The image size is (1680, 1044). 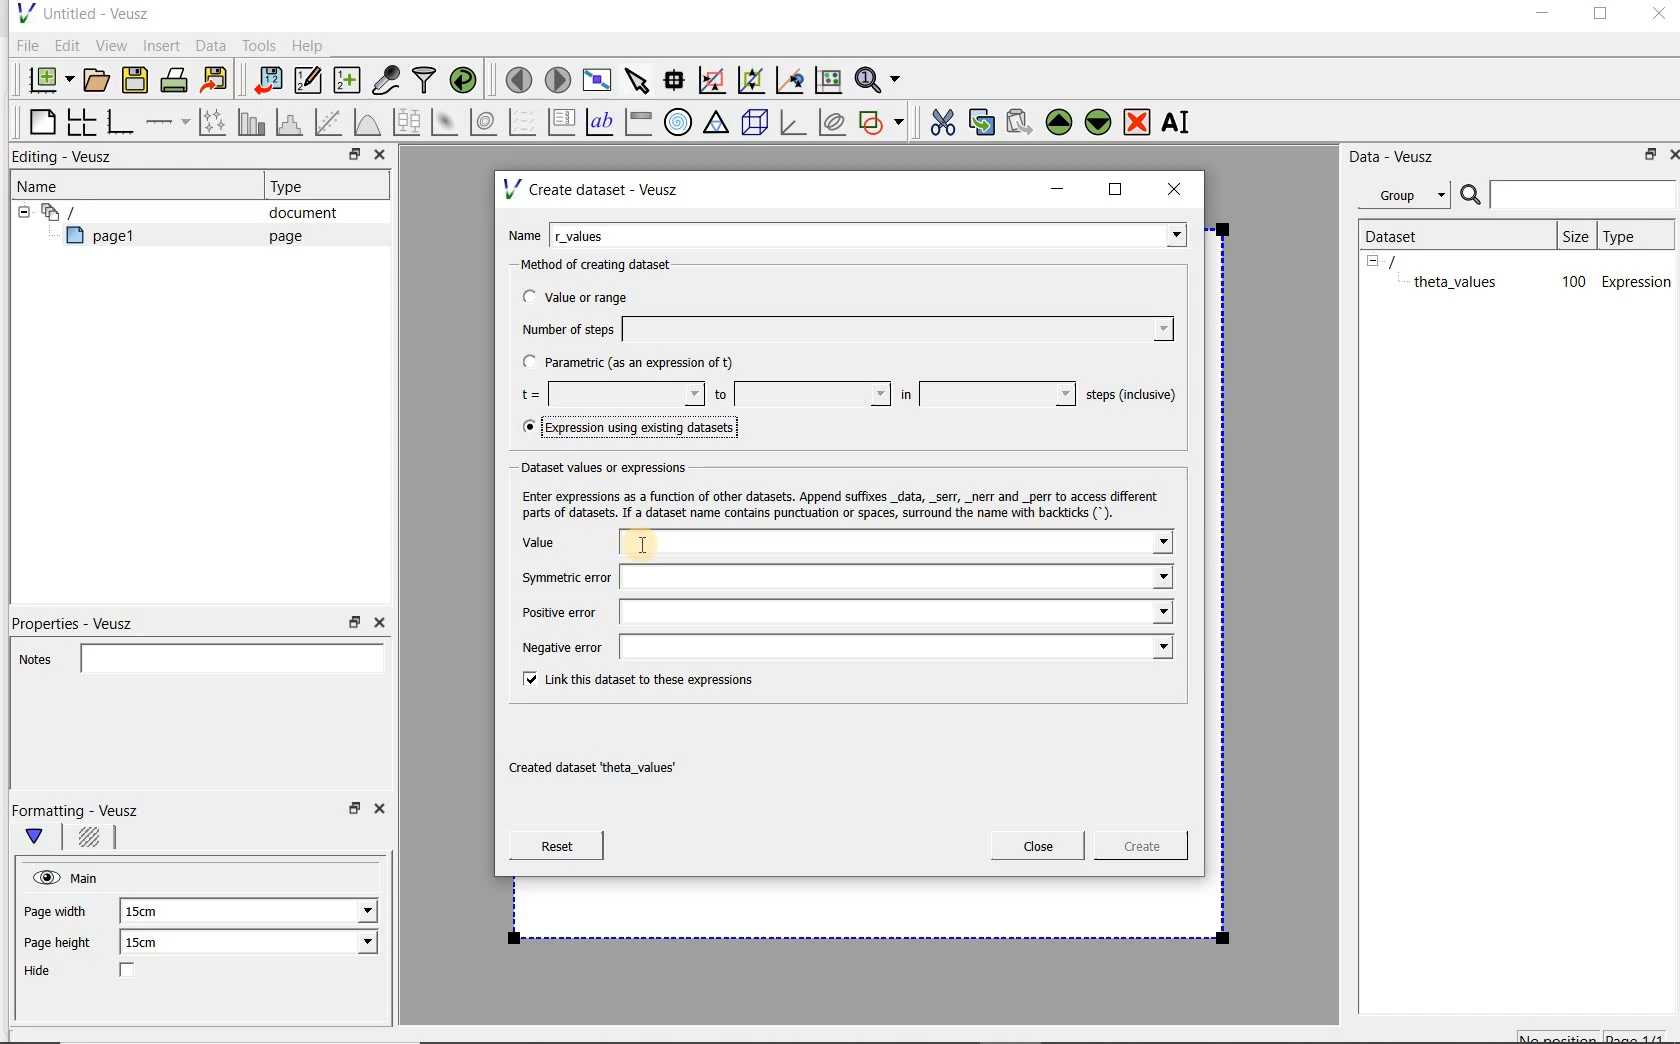 What do you see at coordinates (638, 122) in the screenshot?
I see `image color bar` at bounding box center [638, 122].